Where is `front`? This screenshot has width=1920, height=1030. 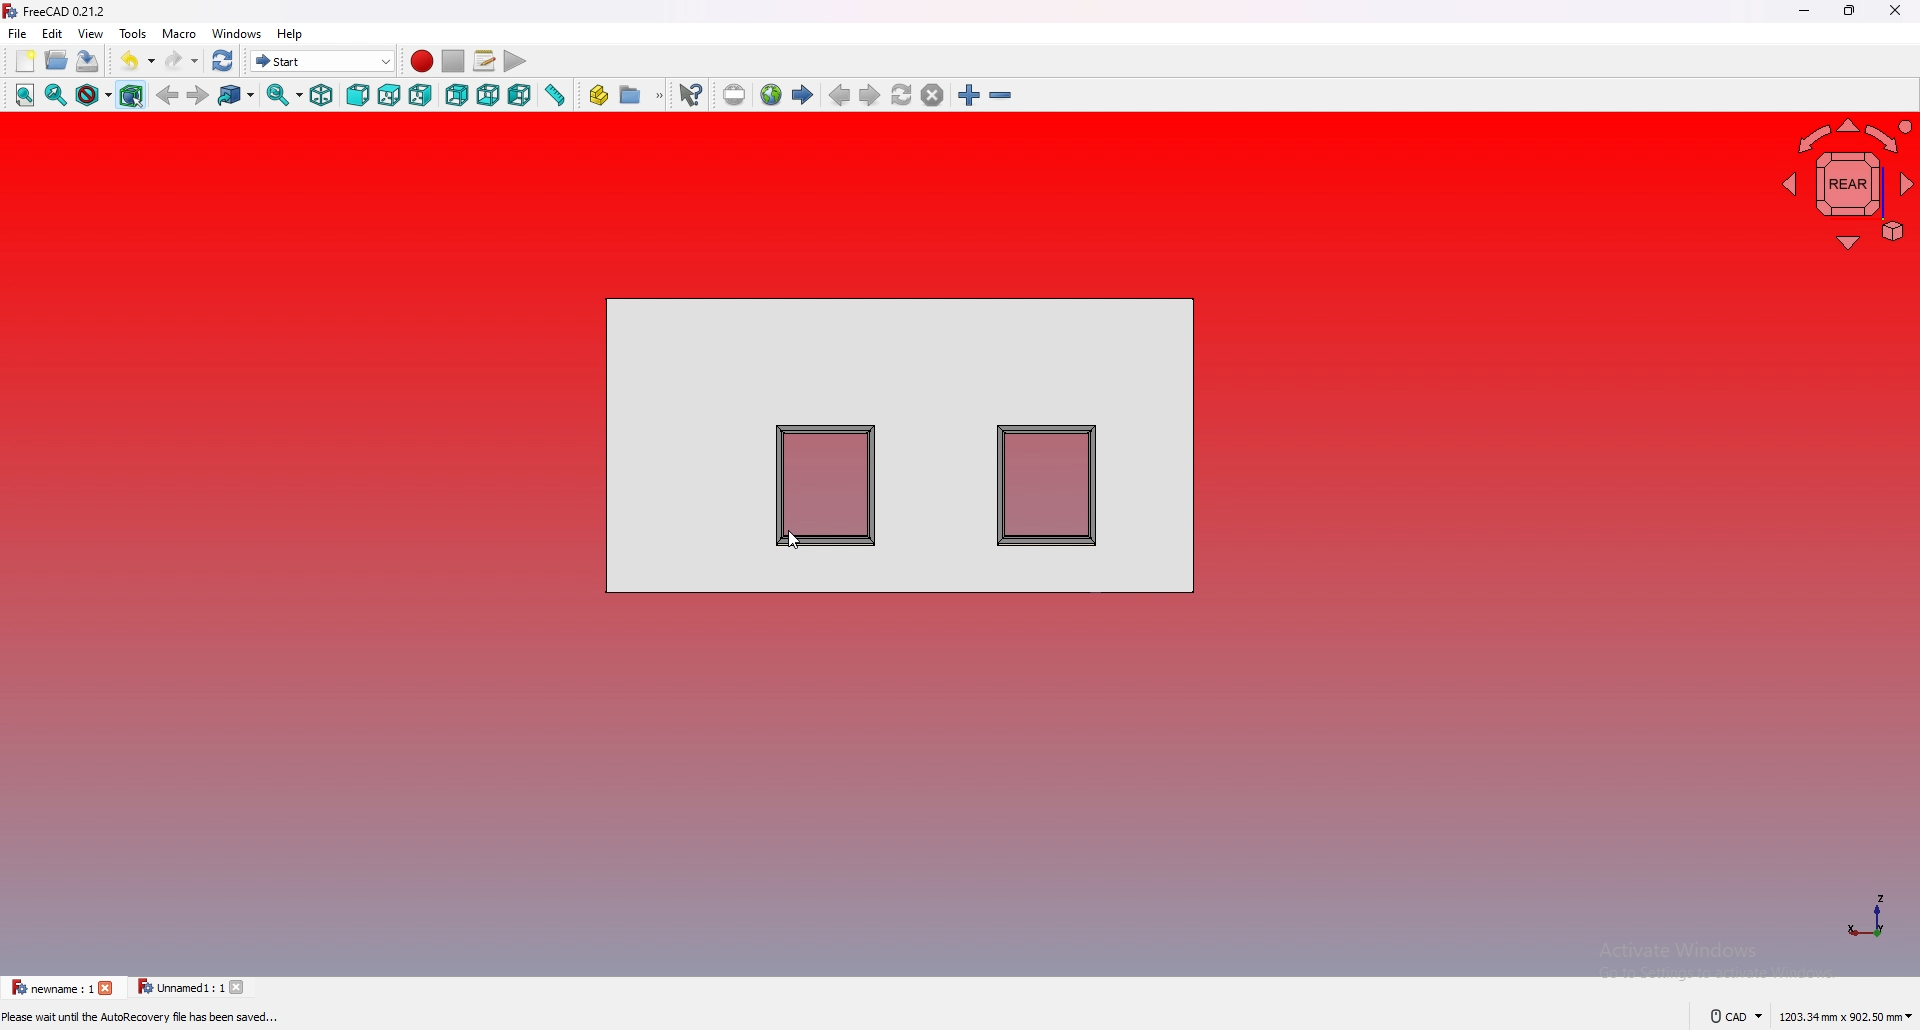 front is located at coordinates (359, 96).